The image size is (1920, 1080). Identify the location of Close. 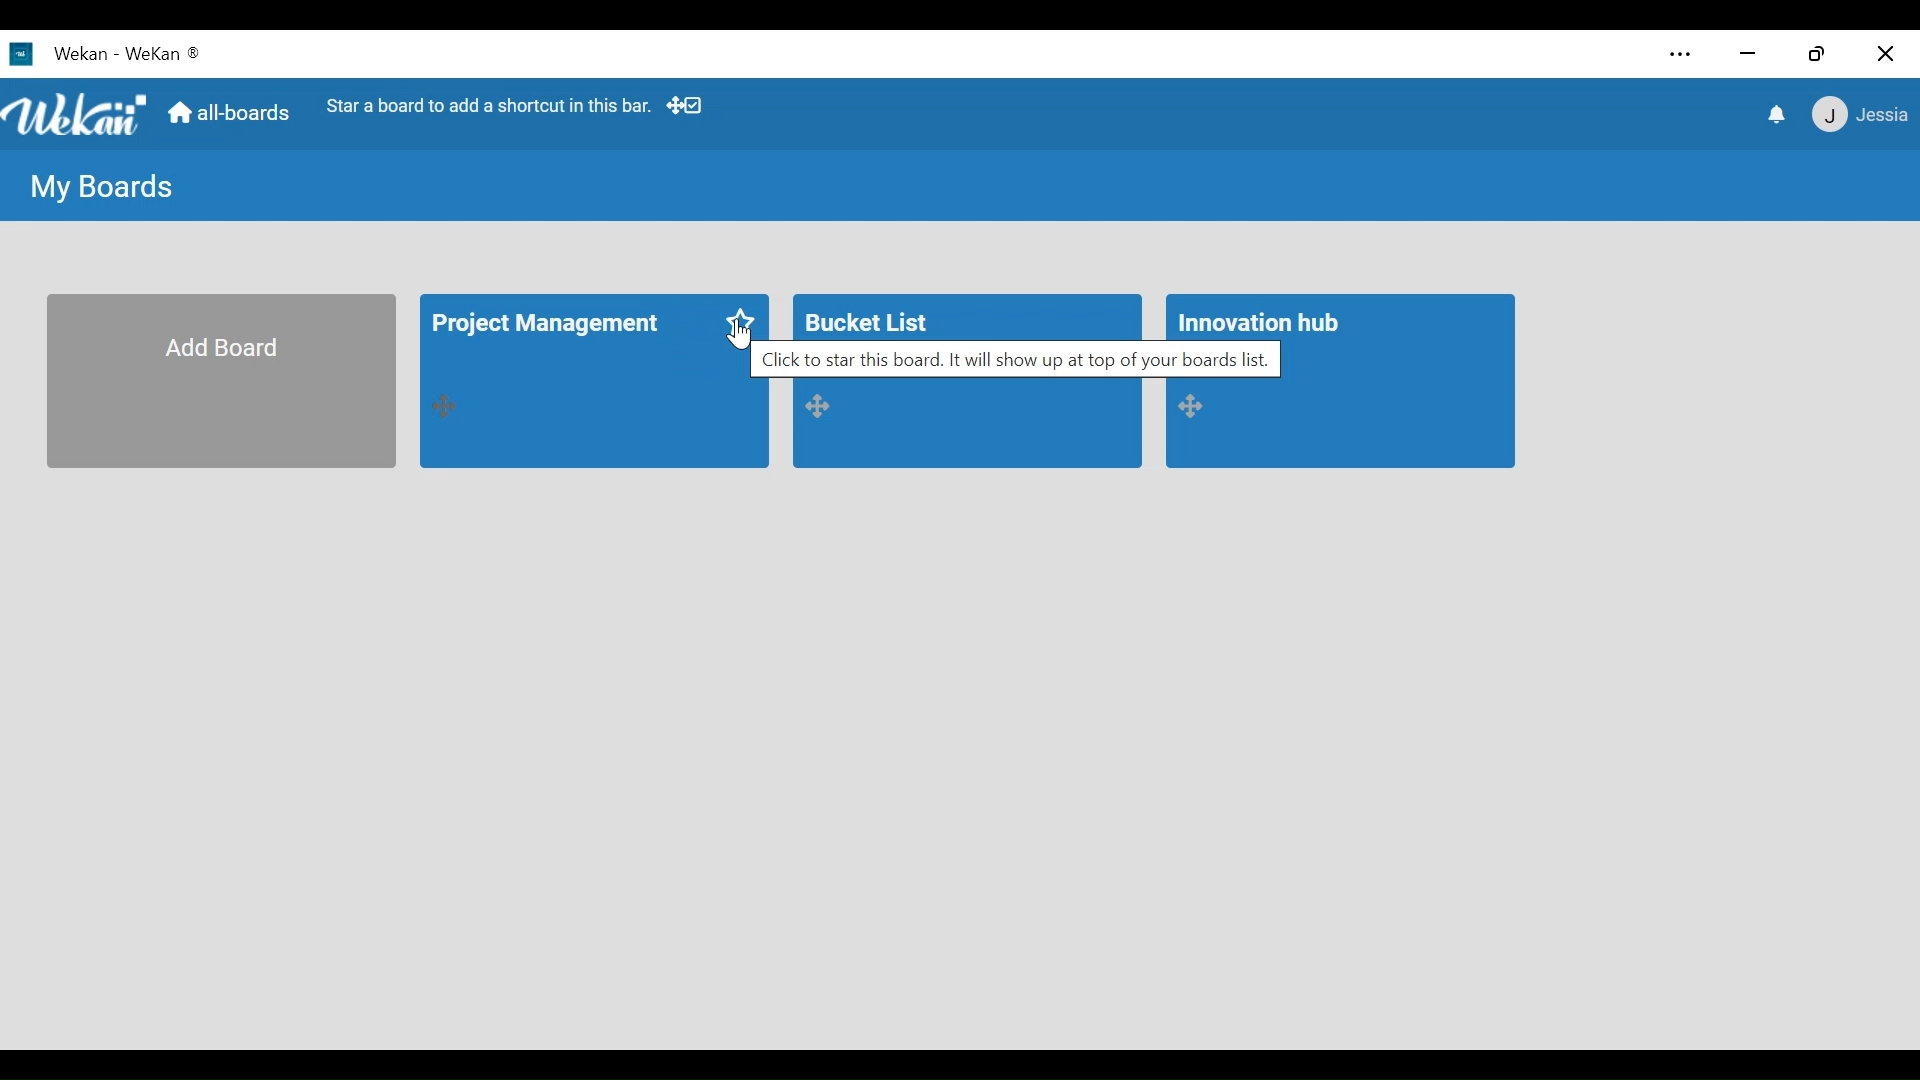
(1883, 54).